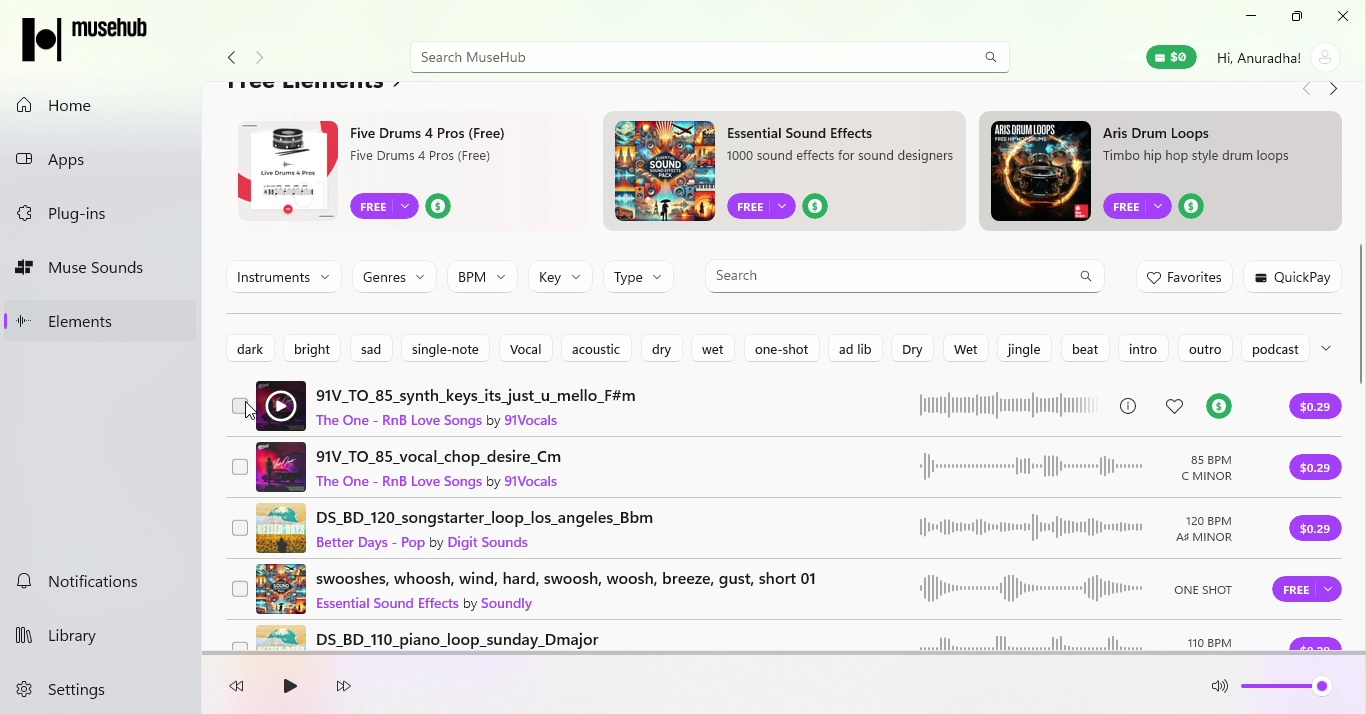 The width and height of the screenshot is (1366, 714). What do you see at coordinates (961, 347) in the screenshot?
I see `Wet` at bounding box center [961, 347].